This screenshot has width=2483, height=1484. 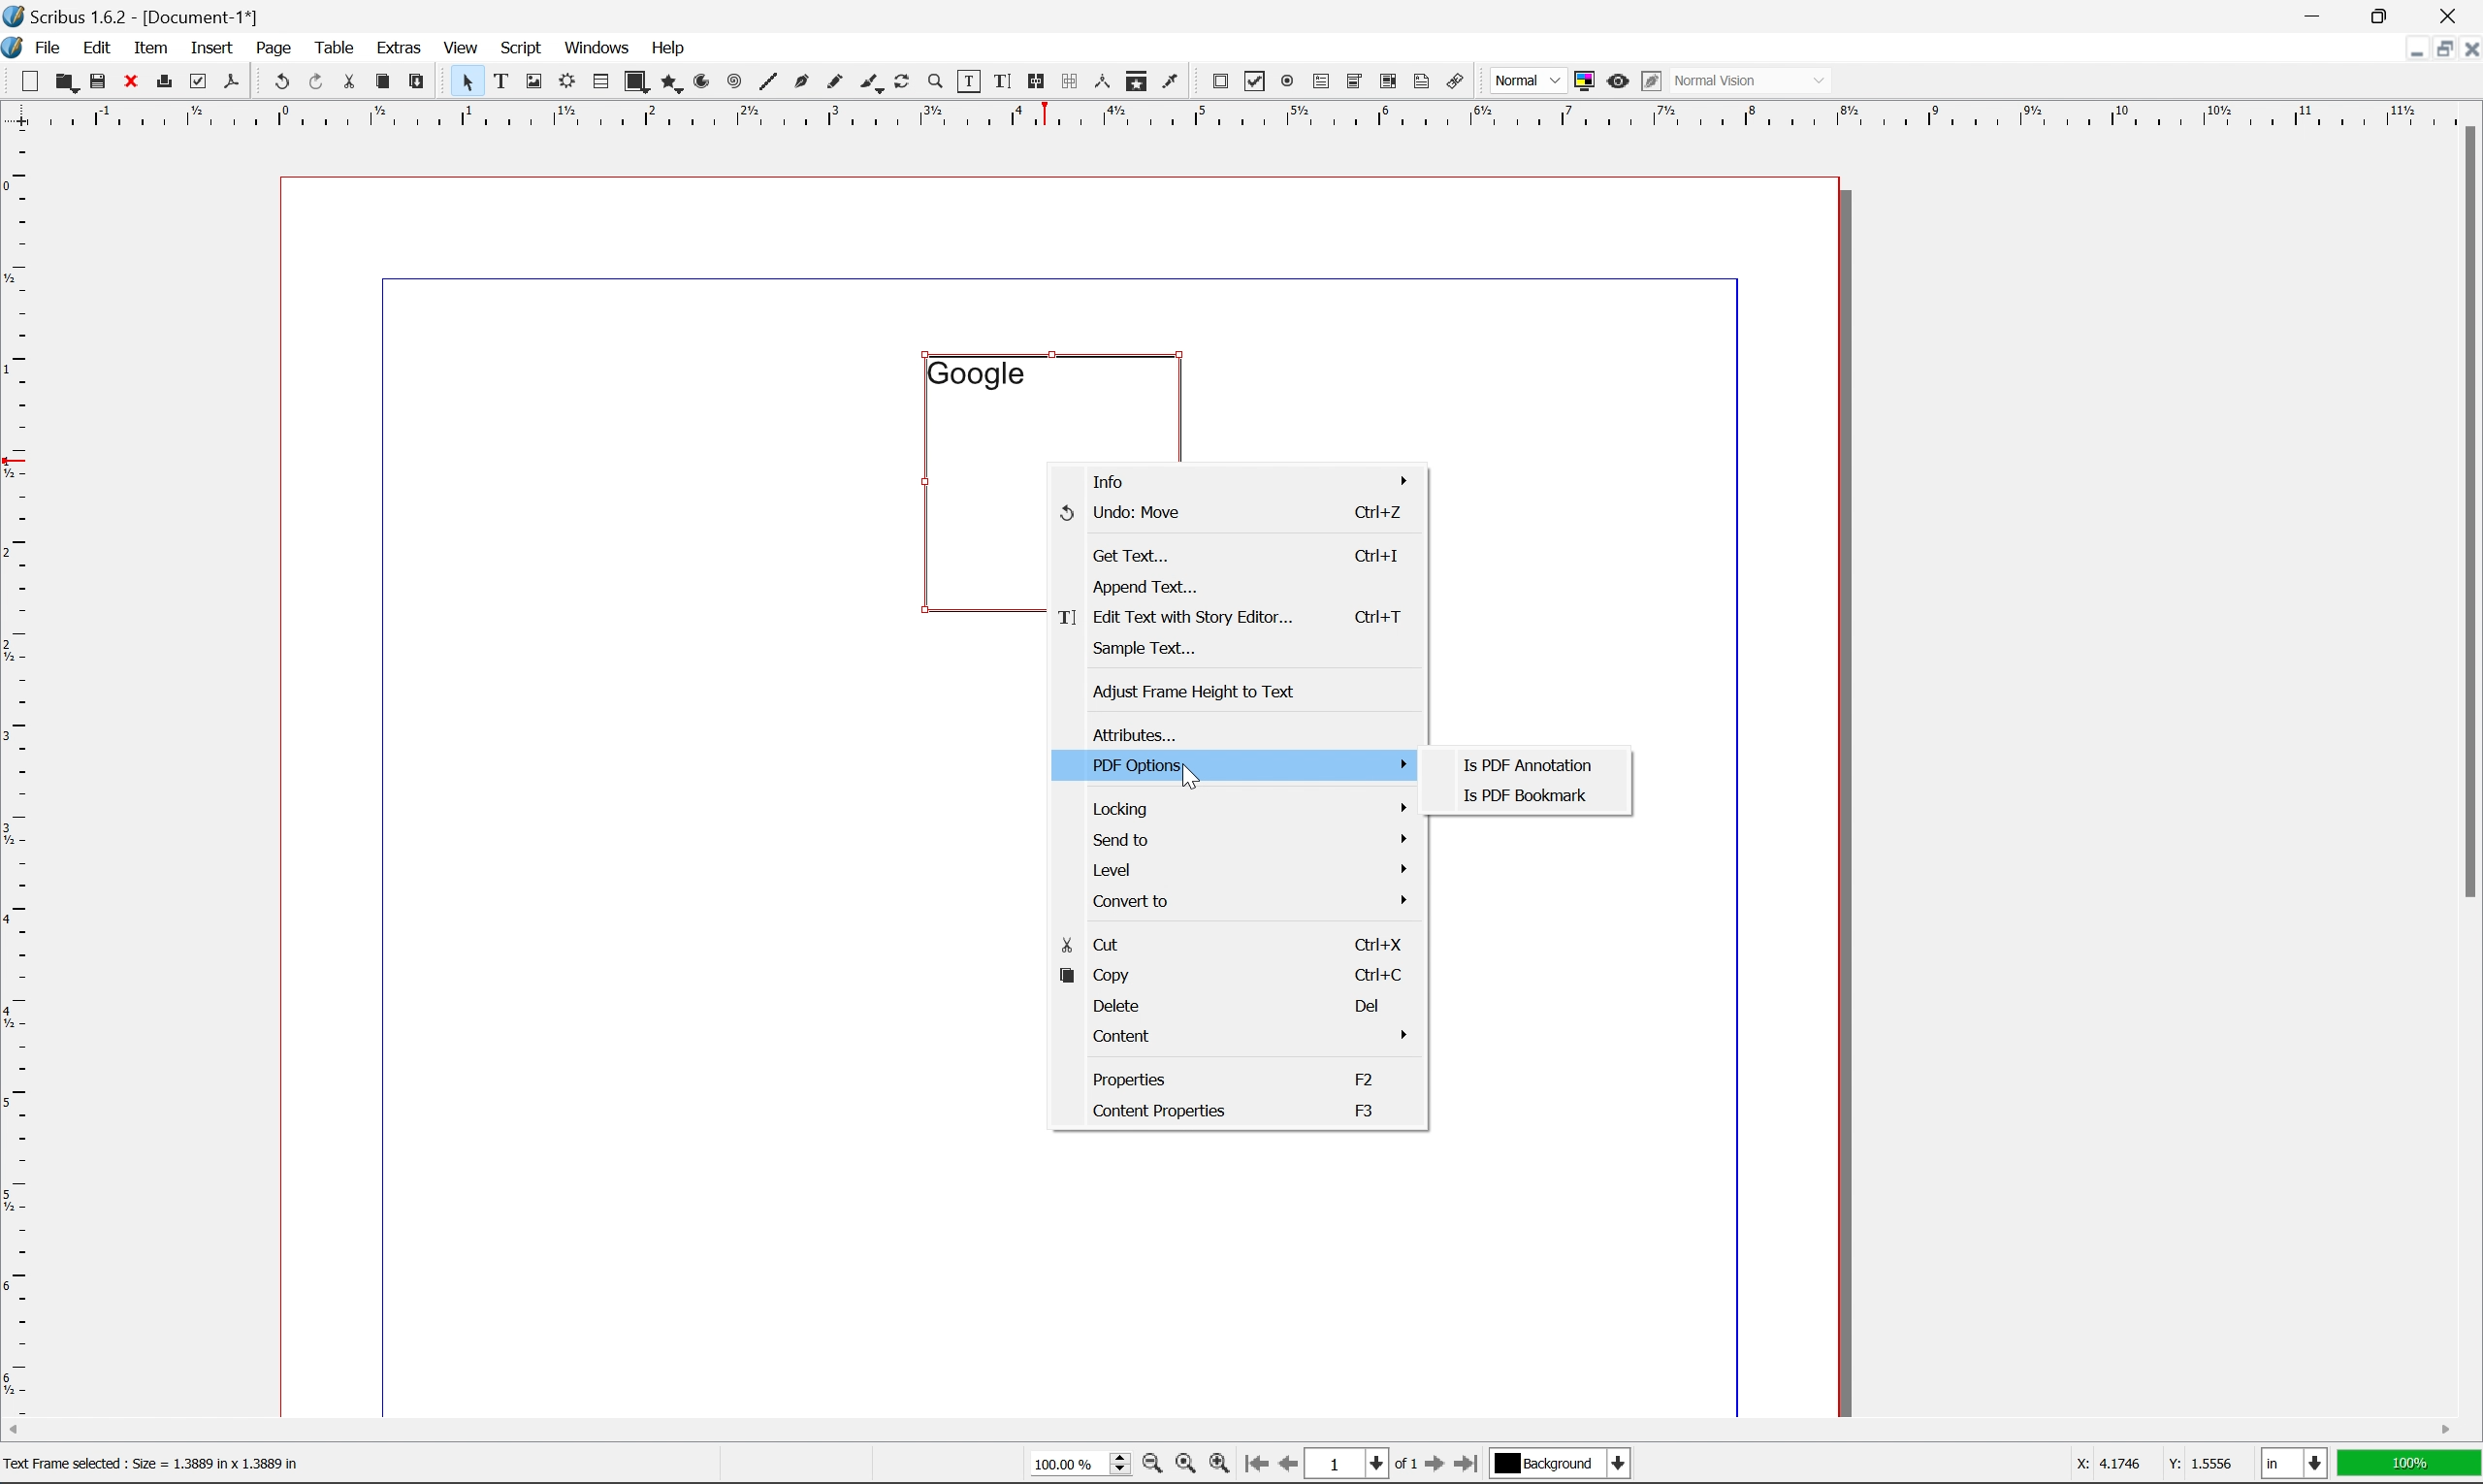 What do you see at coordinates (600, 83) in the screenshot?
I see `table` at bounding box center [600, 83].